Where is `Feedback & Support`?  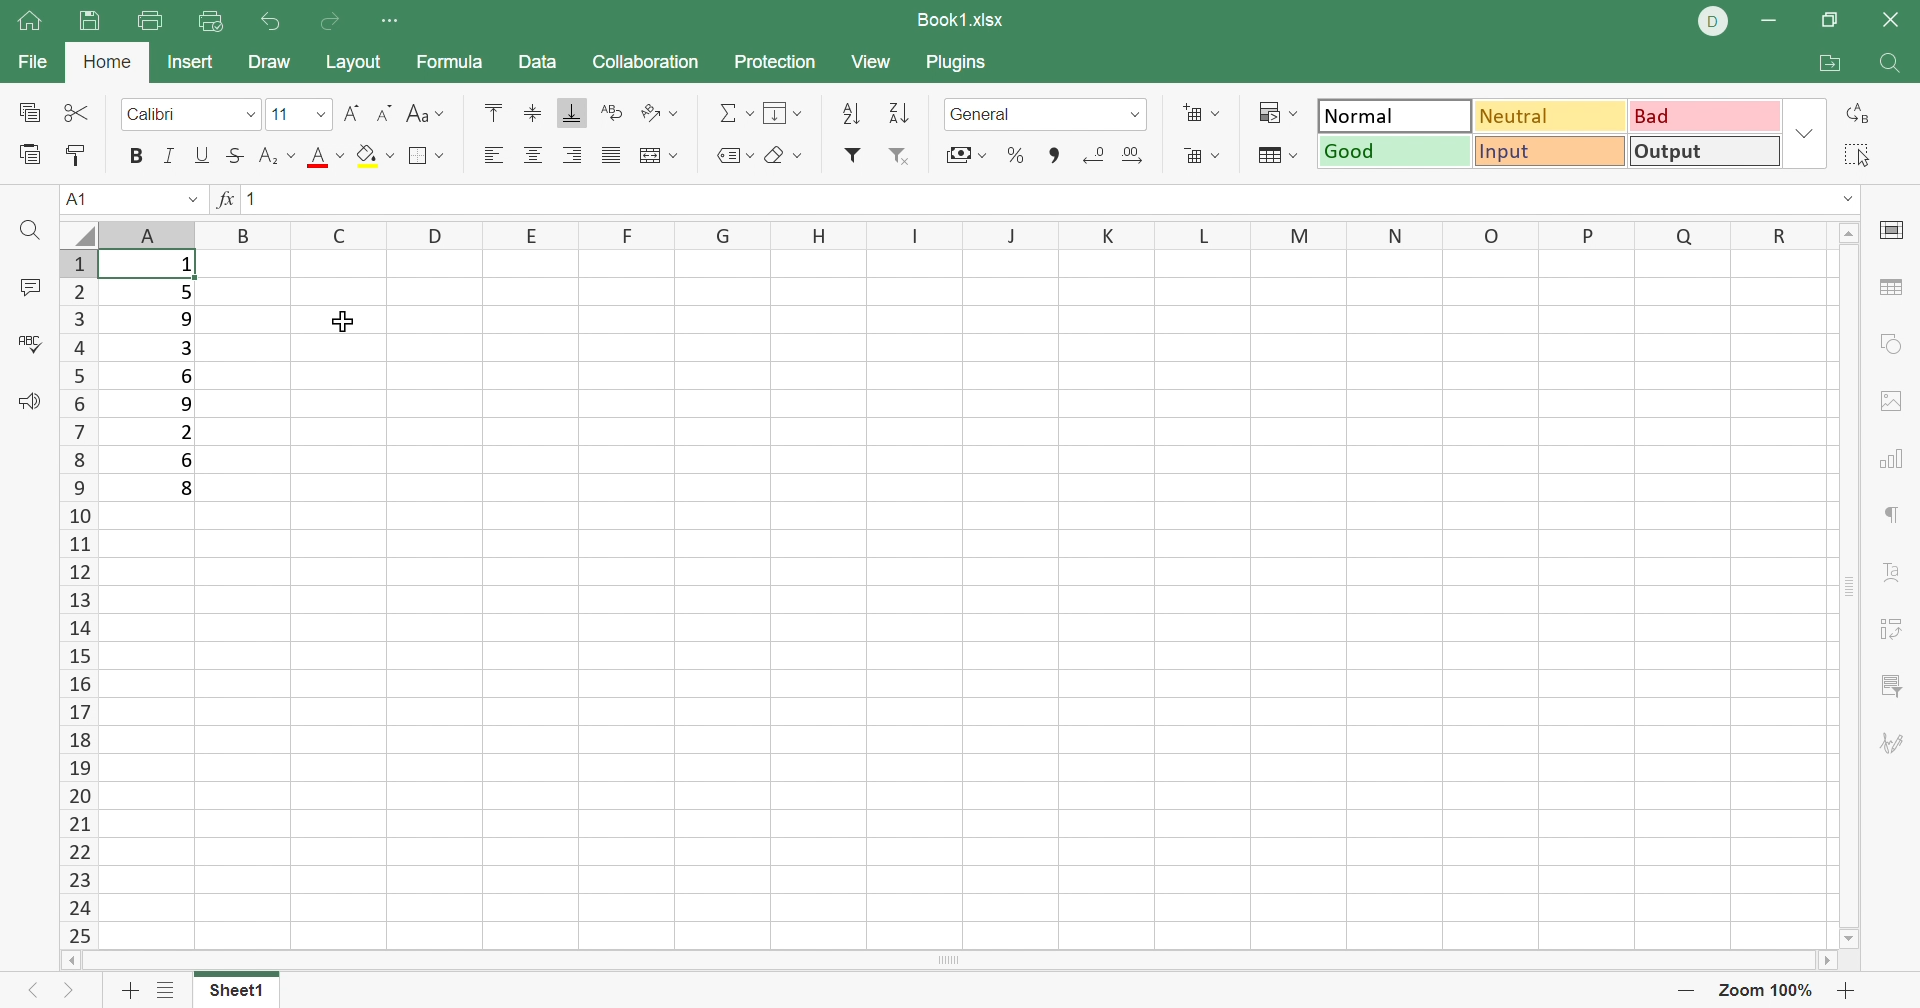 Feedback & Support is located at coordinates (30, 401).